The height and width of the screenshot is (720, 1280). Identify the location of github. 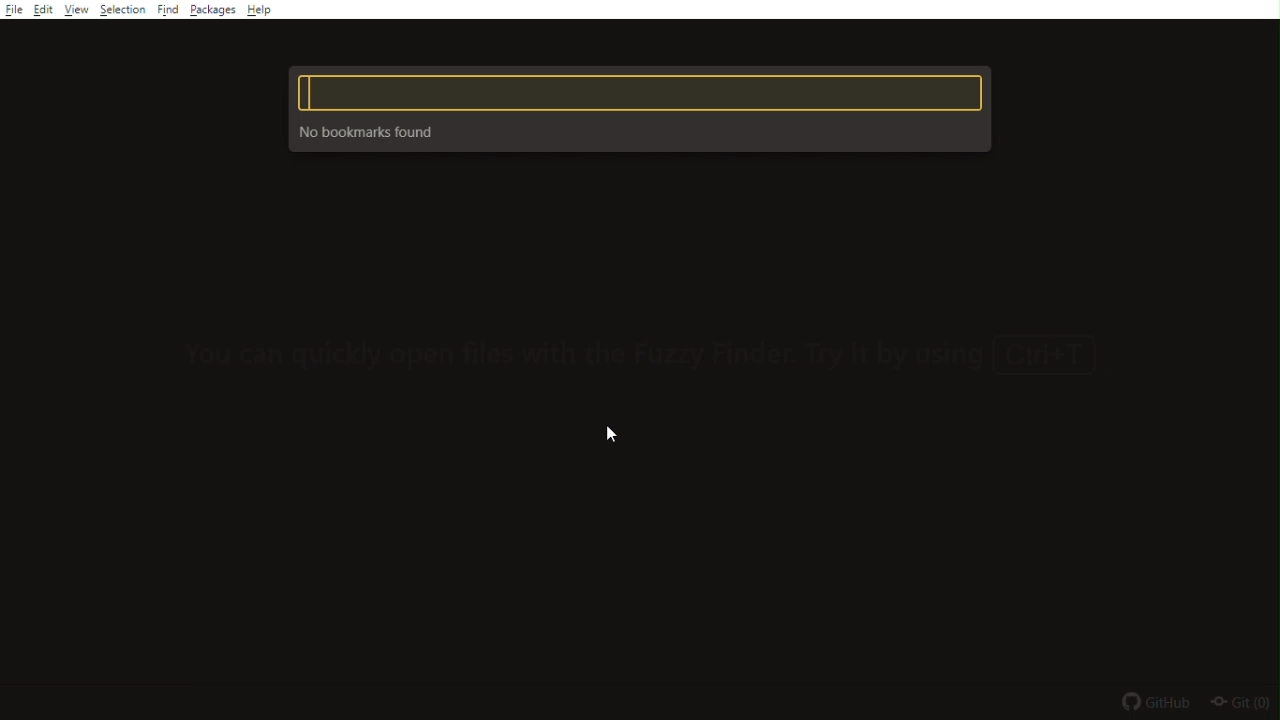
(1154, 706).